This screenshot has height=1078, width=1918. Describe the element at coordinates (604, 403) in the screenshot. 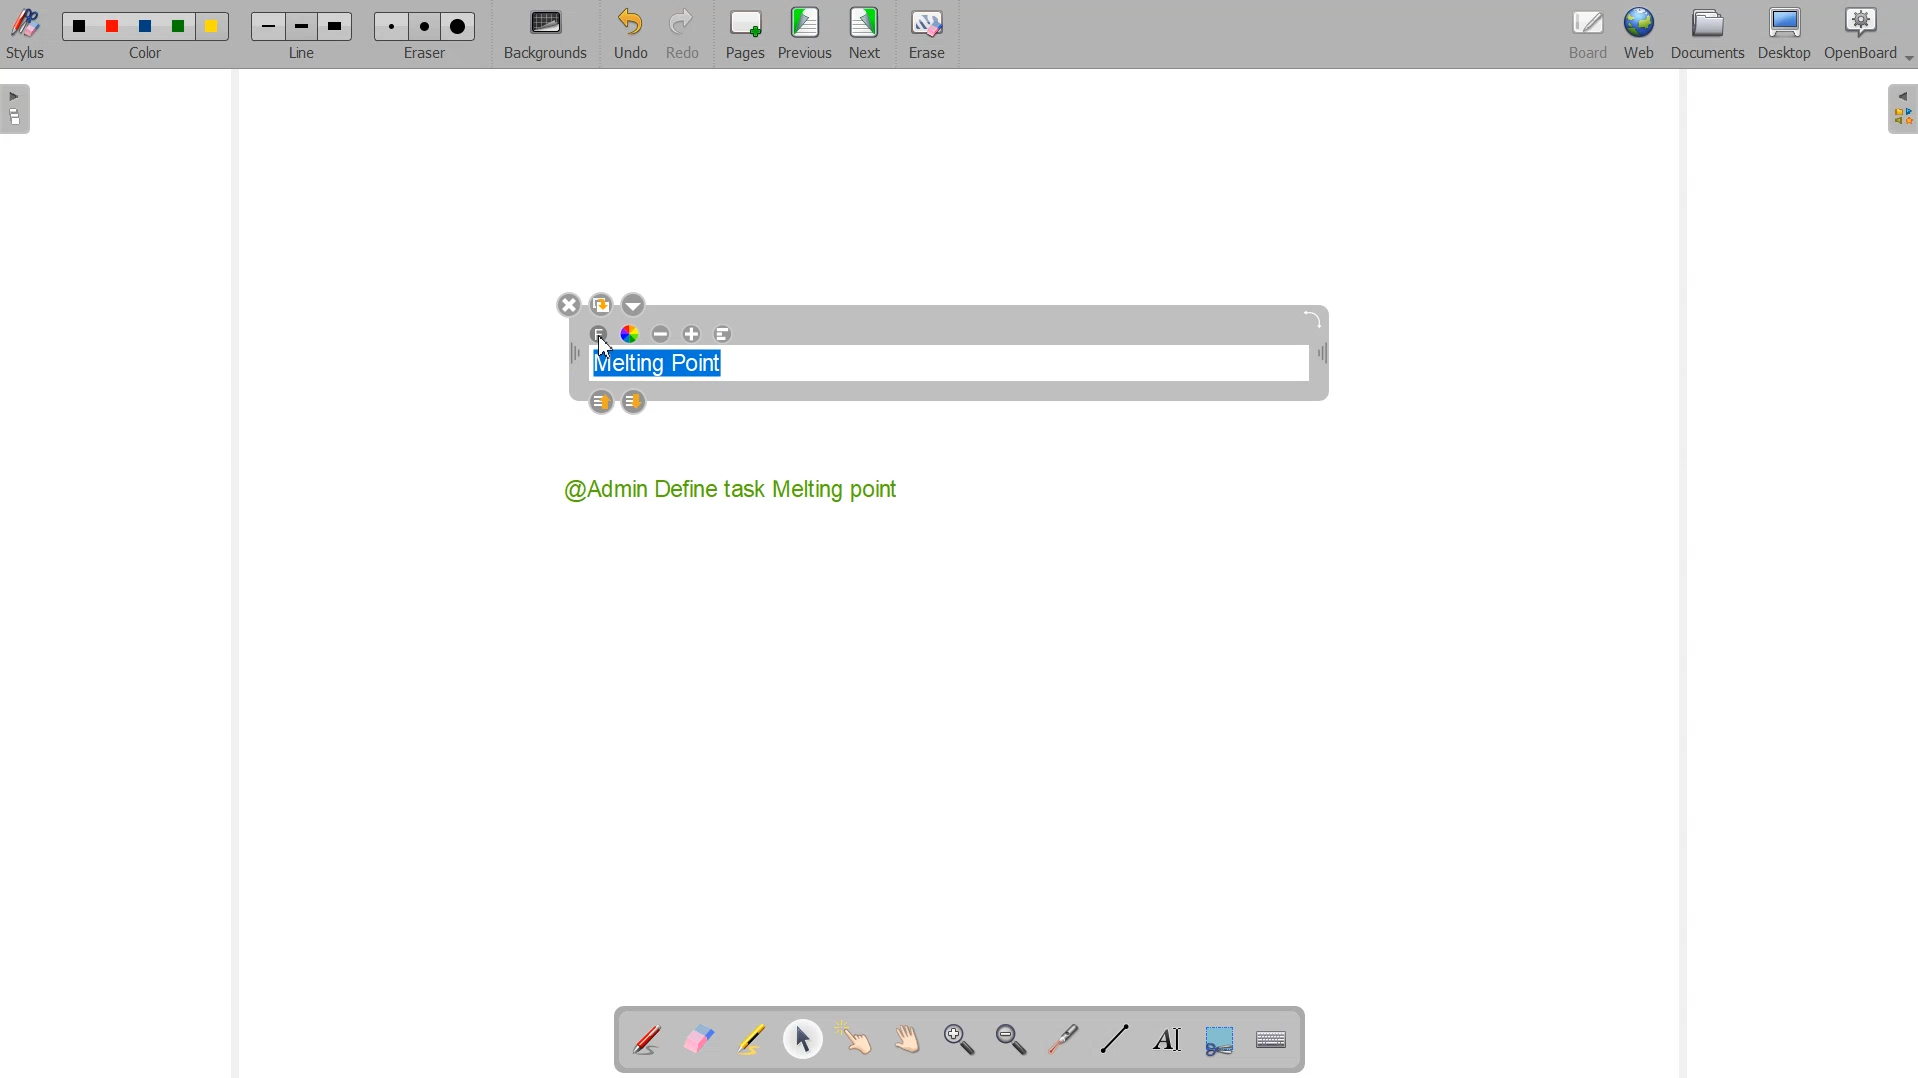

I see `Layer Up` at that location.